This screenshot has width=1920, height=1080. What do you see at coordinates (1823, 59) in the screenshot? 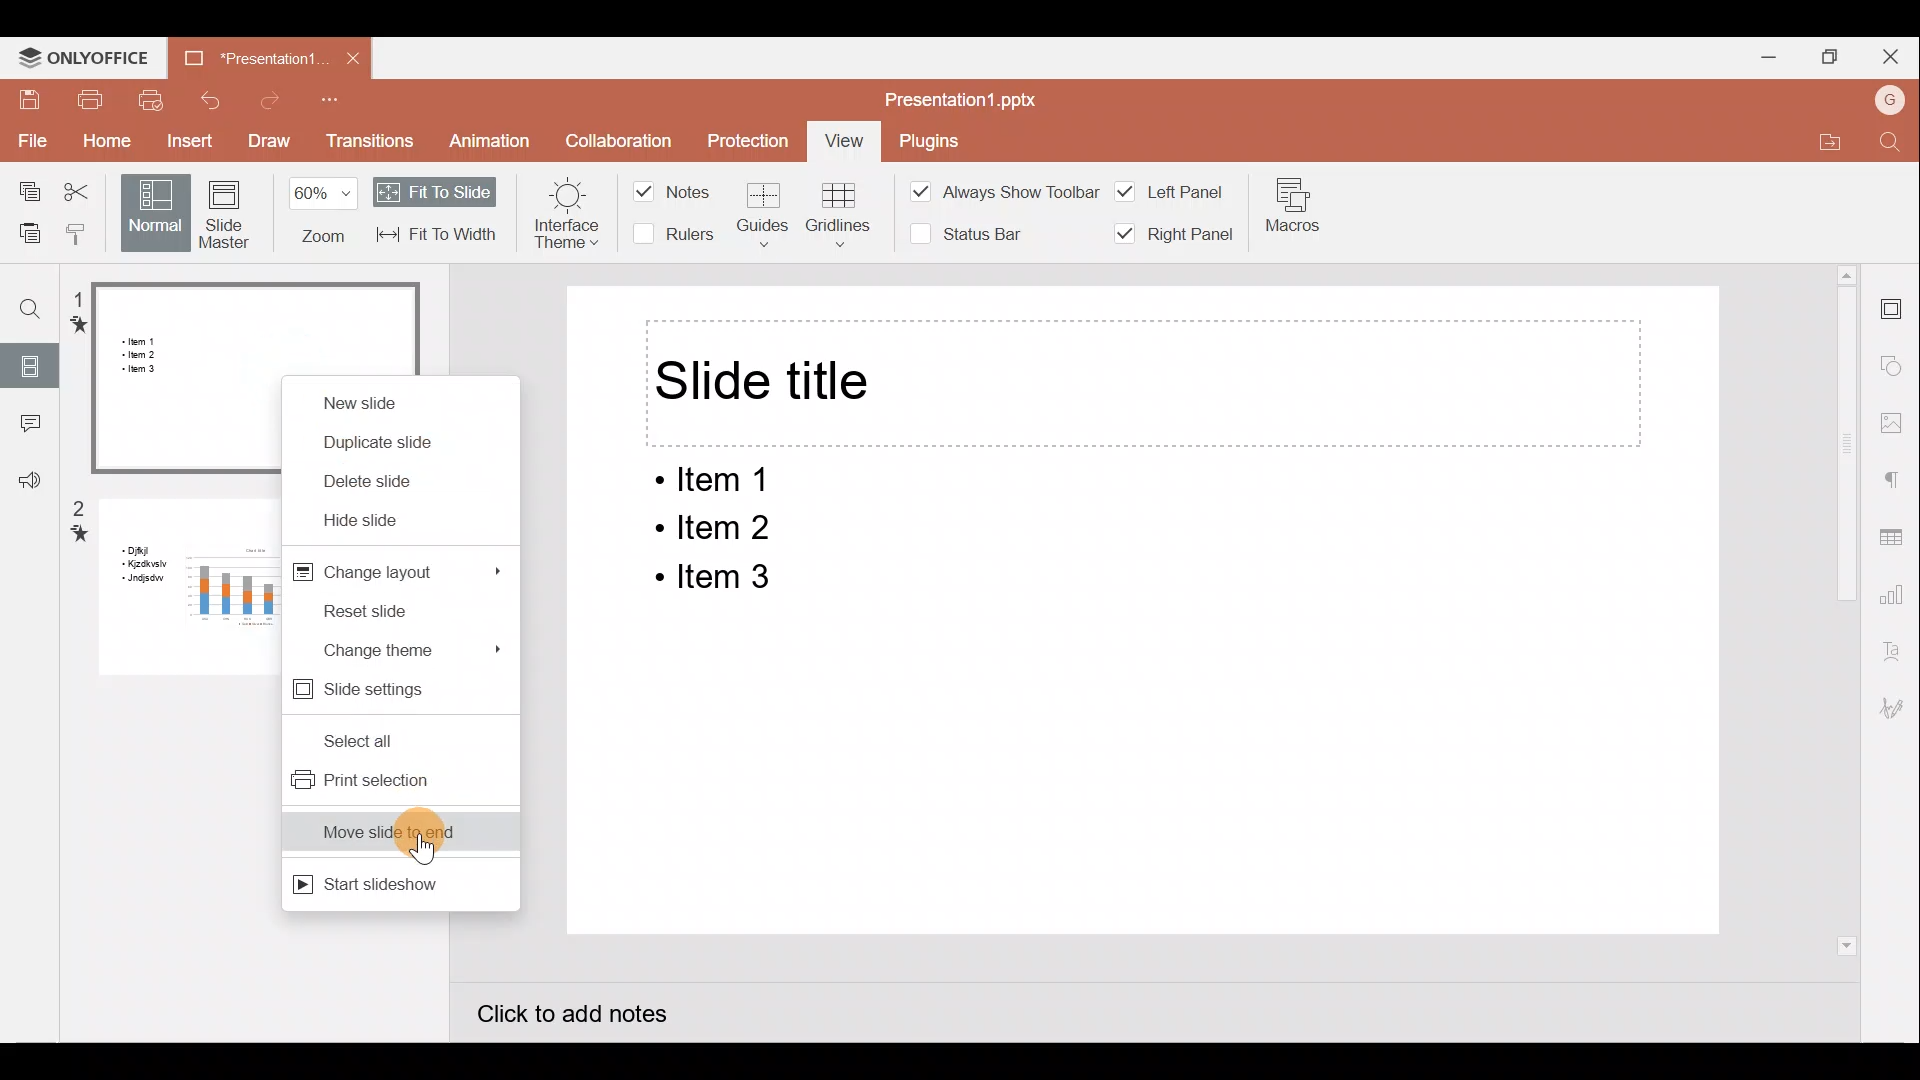
I see `Maximize` at bounding box center [1823, 59].